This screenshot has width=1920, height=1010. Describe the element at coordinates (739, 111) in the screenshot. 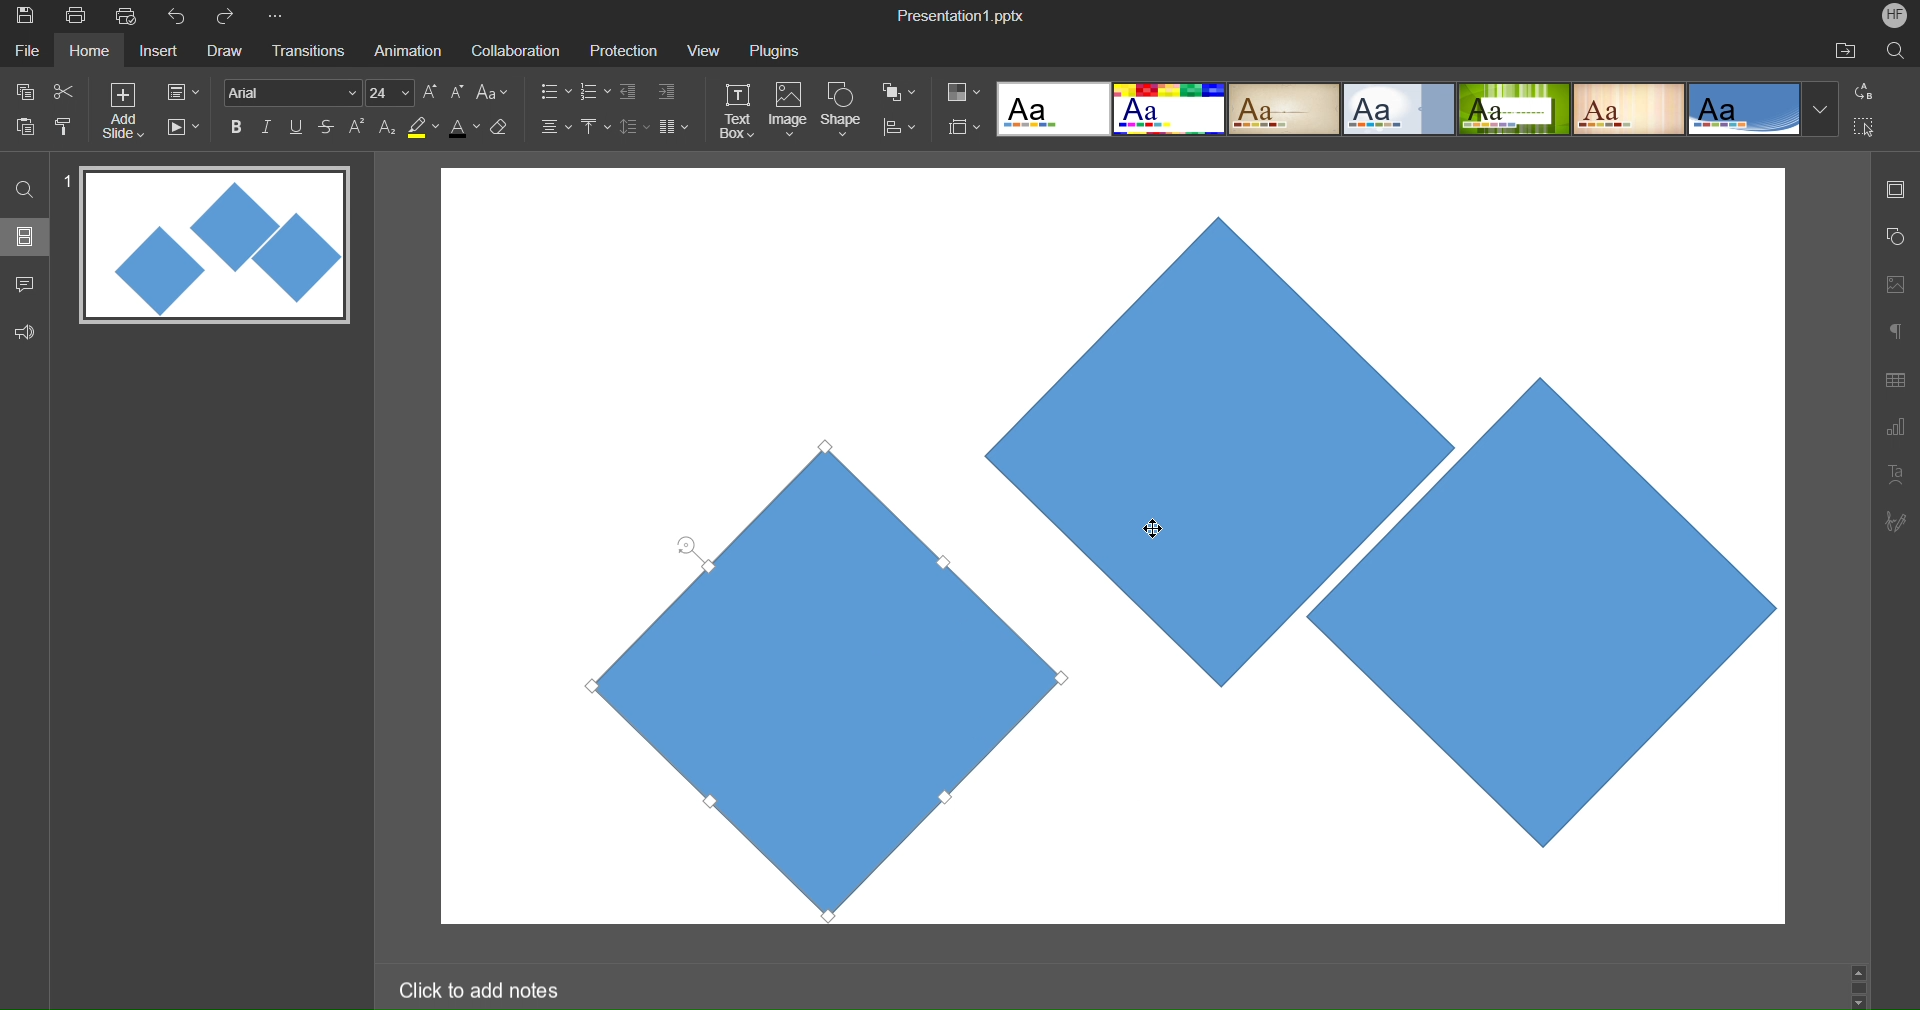

I see `Text Box` at that location.